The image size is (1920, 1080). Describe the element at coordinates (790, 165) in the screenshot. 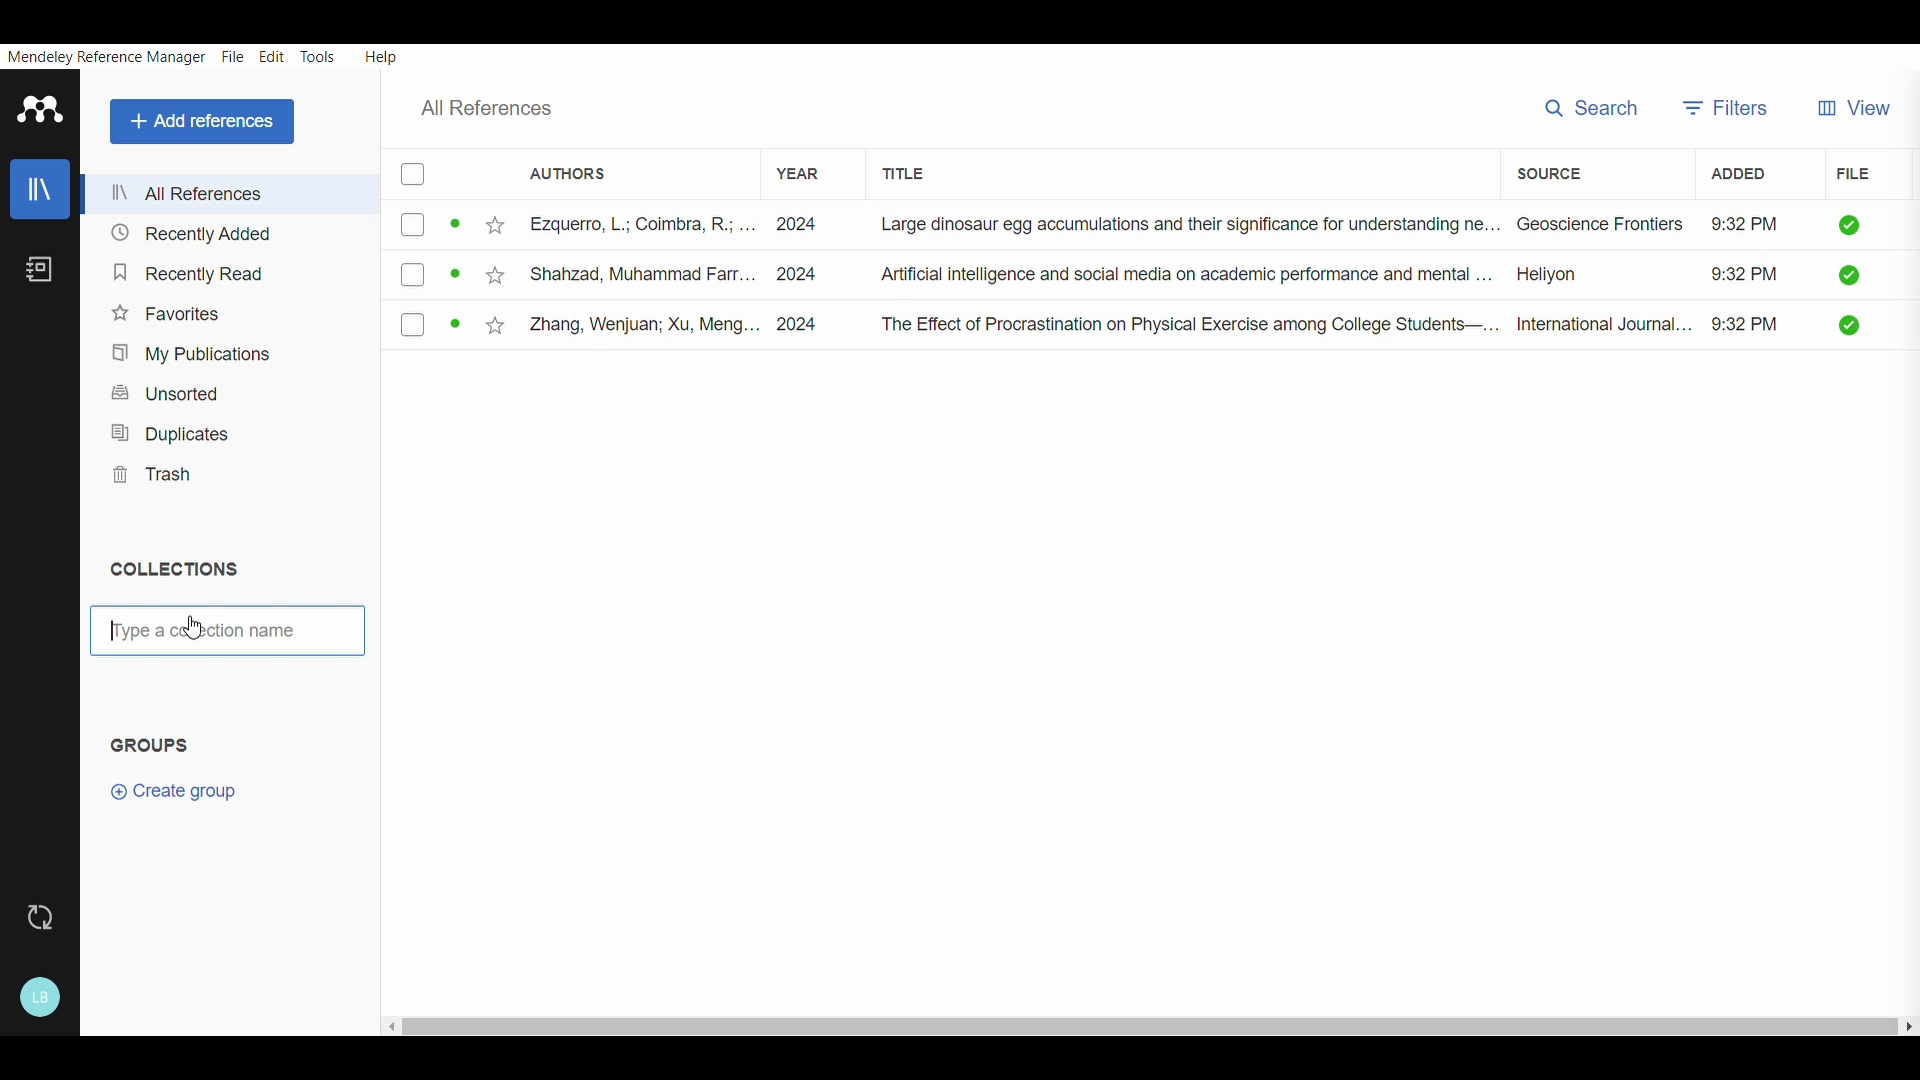

I see `YEAR` at that location.